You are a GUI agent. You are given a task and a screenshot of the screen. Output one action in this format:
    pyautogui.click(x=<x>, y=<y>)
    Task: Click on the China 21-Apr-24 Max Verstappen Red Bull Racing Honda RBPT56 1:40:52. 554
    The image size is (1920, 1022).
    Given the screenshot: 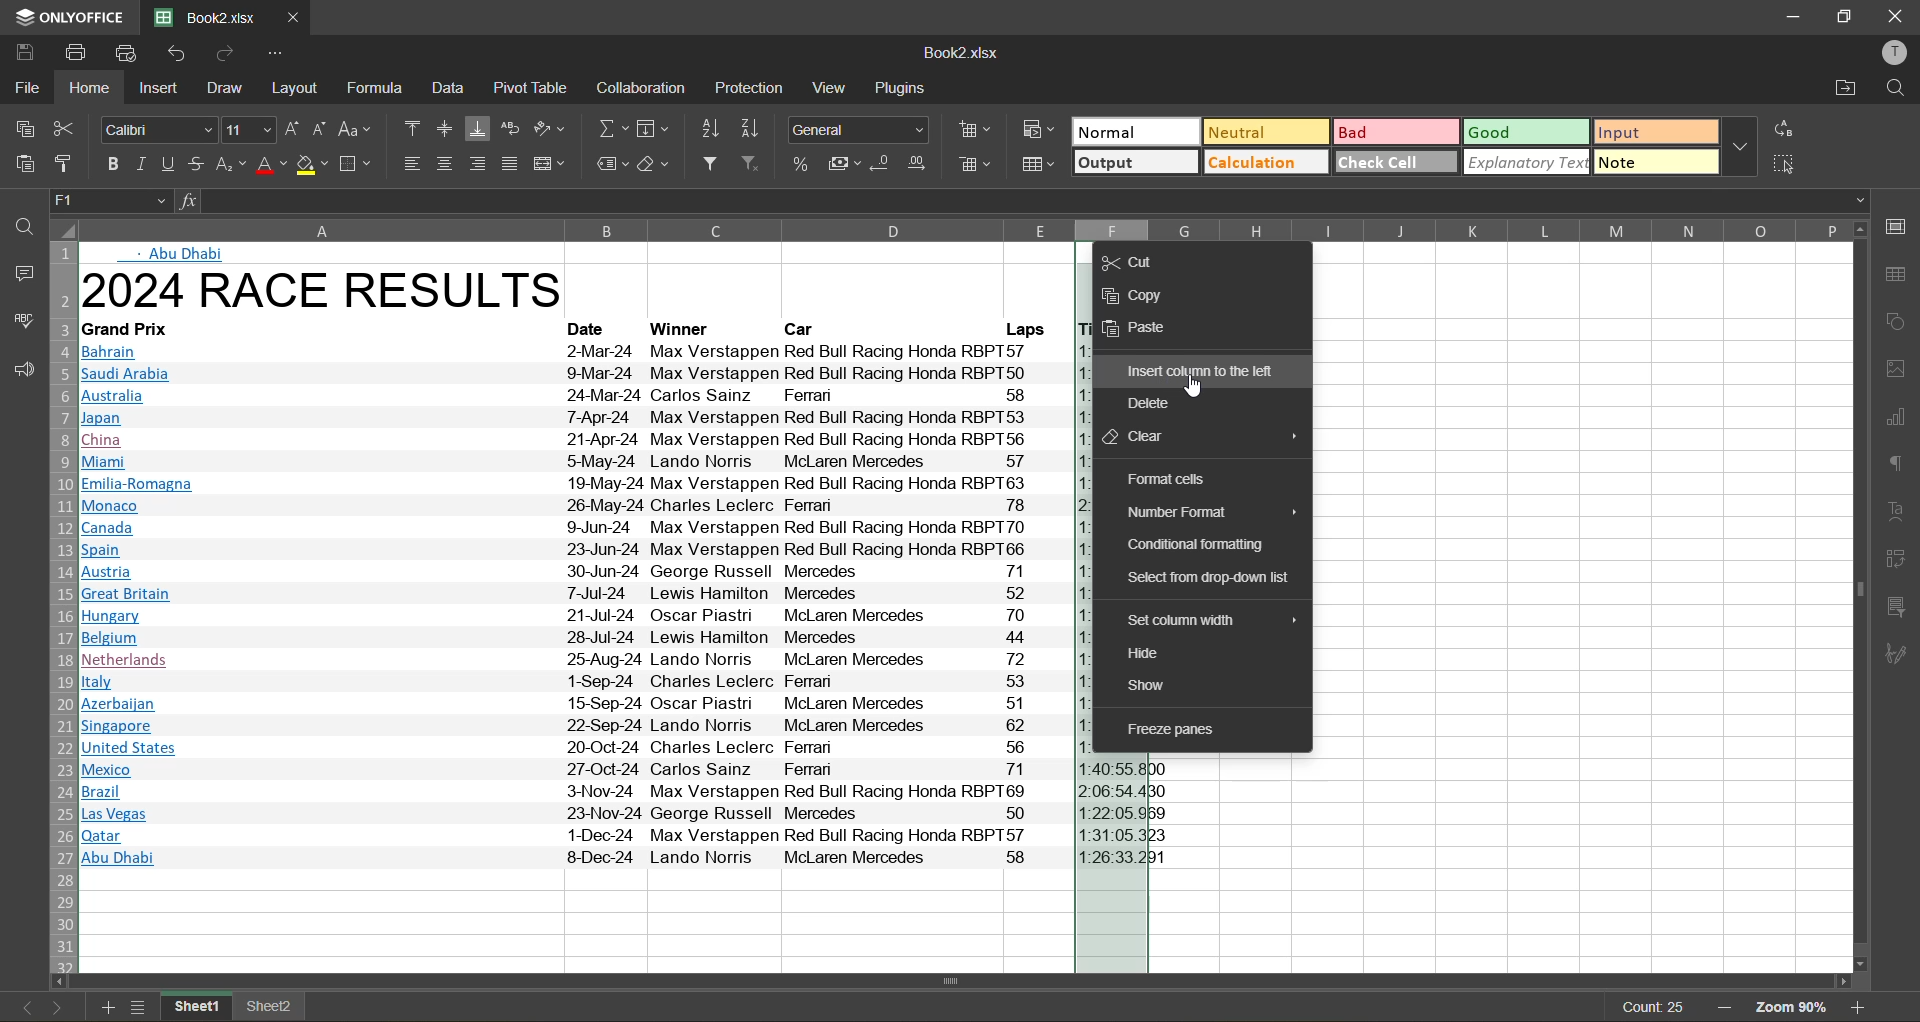 What is the action you would take?
    pyautogui.click(x=578, y=440)
    